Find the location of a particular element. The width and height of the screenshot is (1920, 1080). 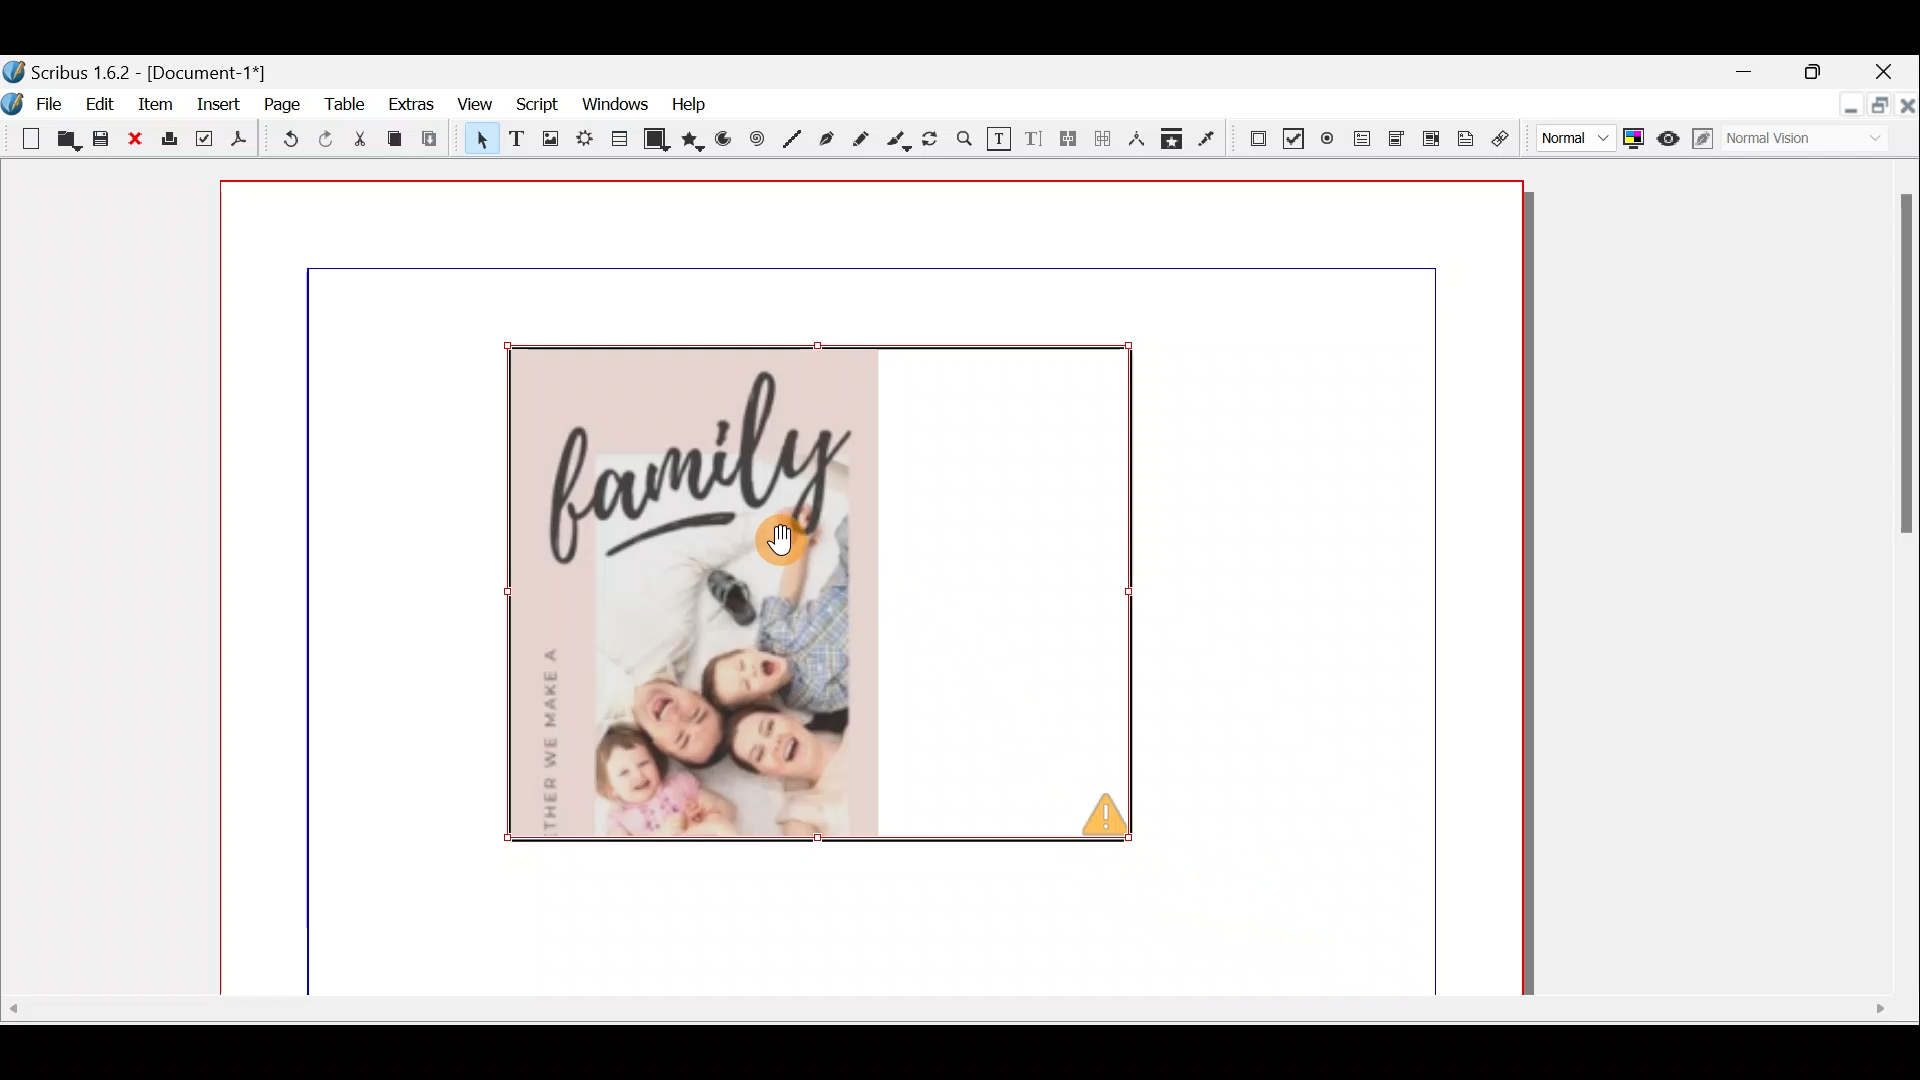

Close is located at coordinates (1890, 71).